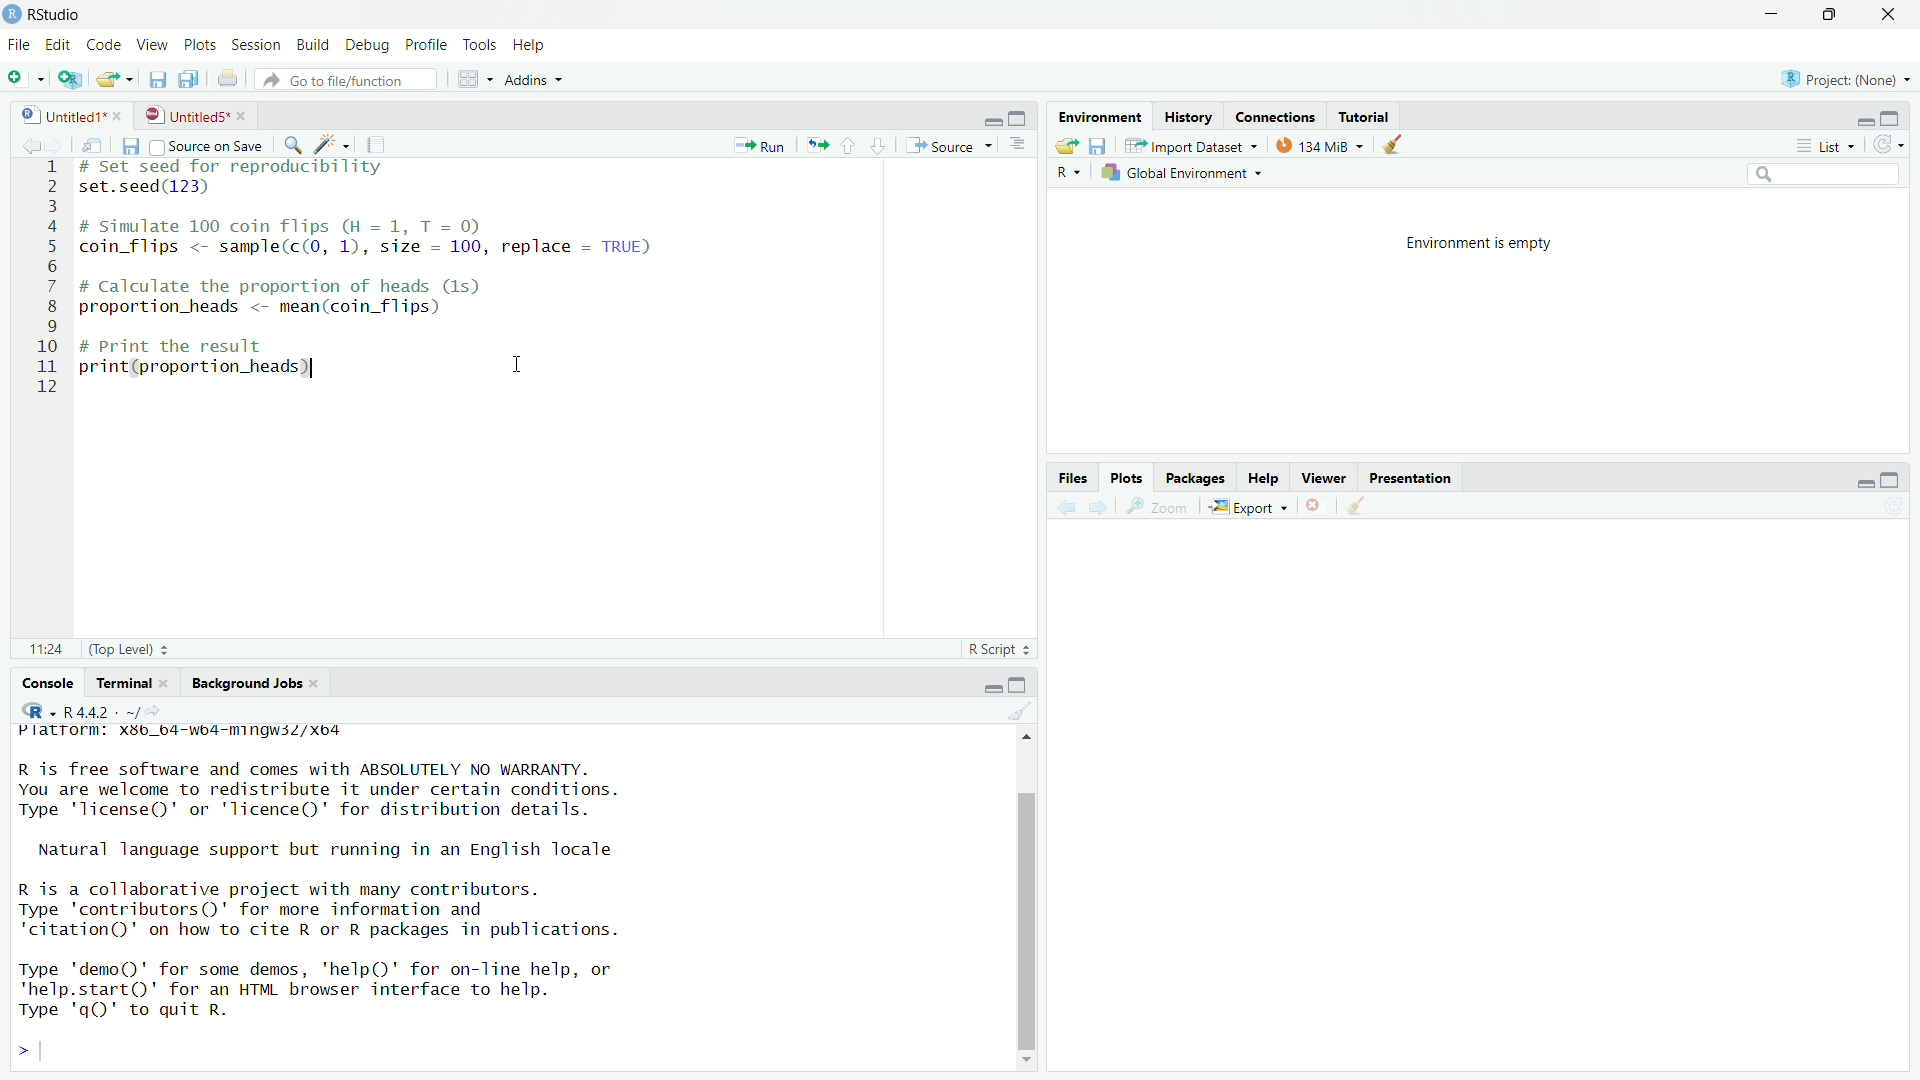 The height and width of the screenshot is (1080, 1920). I want to click on minimize, so click(986, 117).